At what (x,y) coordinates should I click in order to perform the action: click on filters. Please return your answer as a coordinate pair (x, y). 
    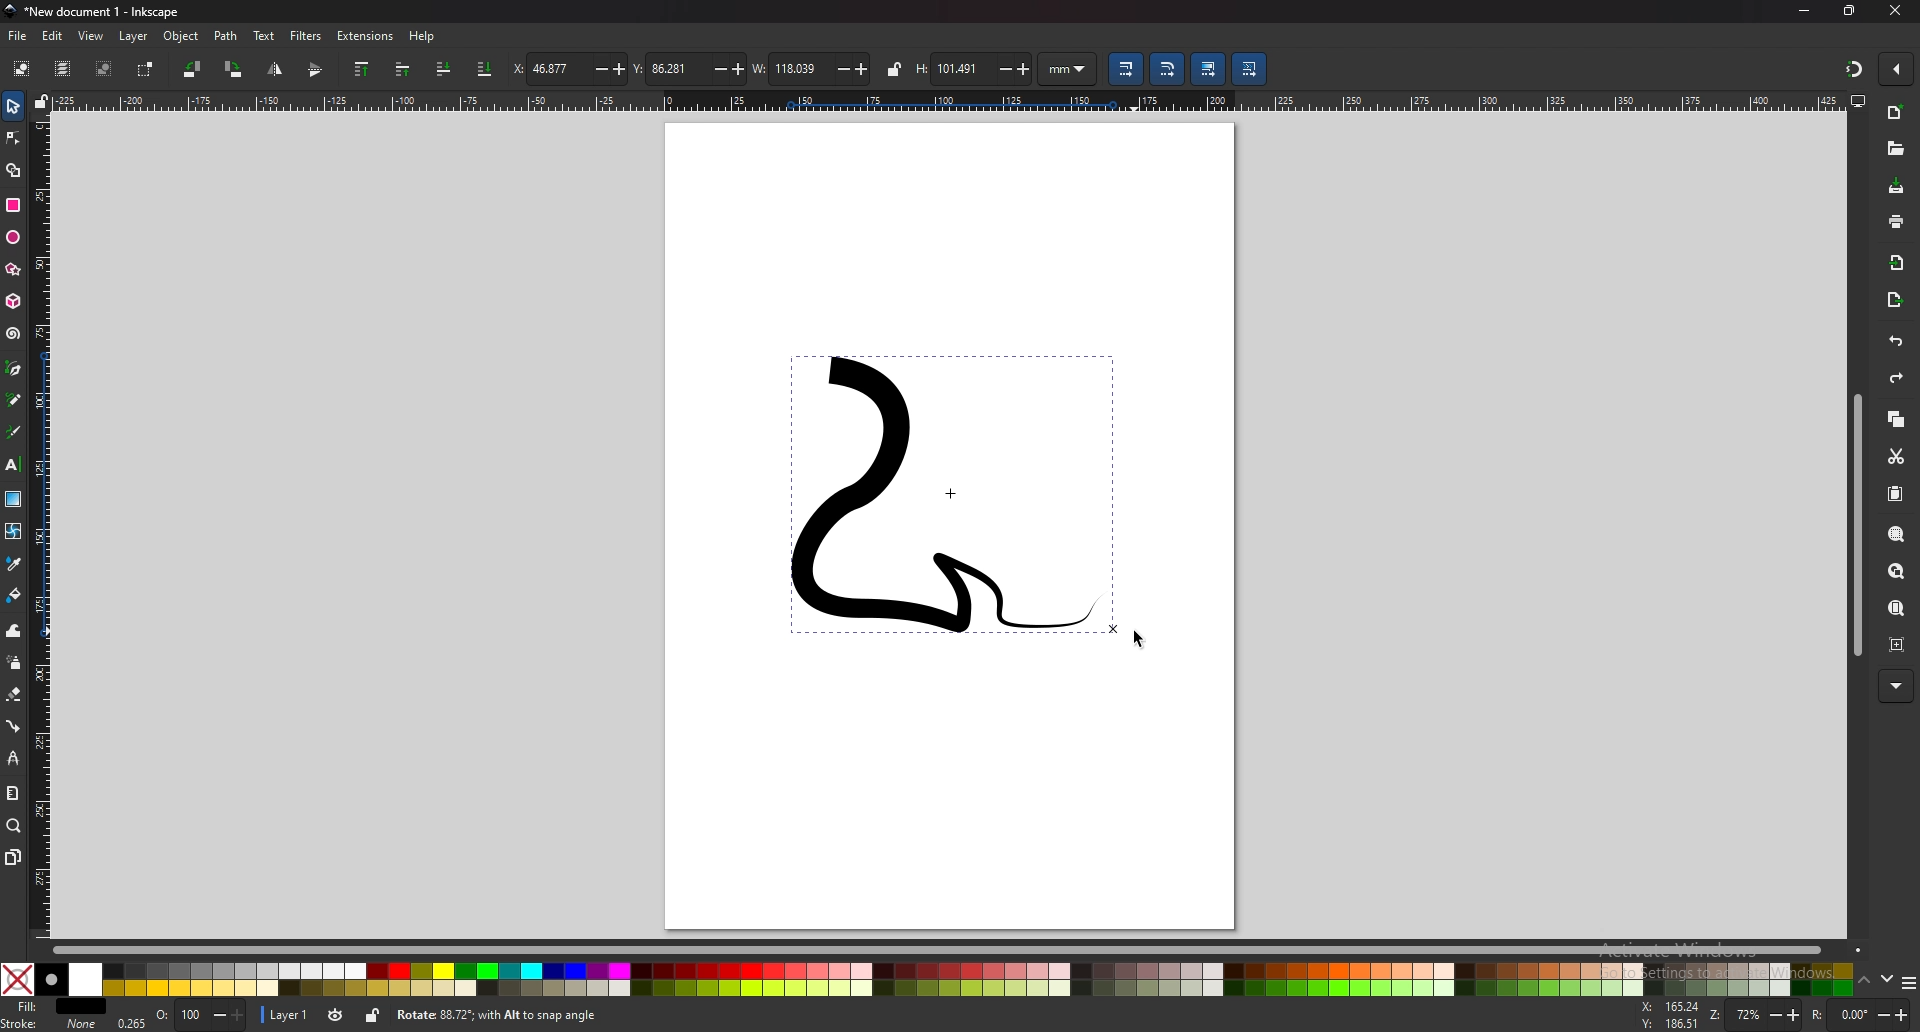
    Looking at the image, I should click on (306, 35).